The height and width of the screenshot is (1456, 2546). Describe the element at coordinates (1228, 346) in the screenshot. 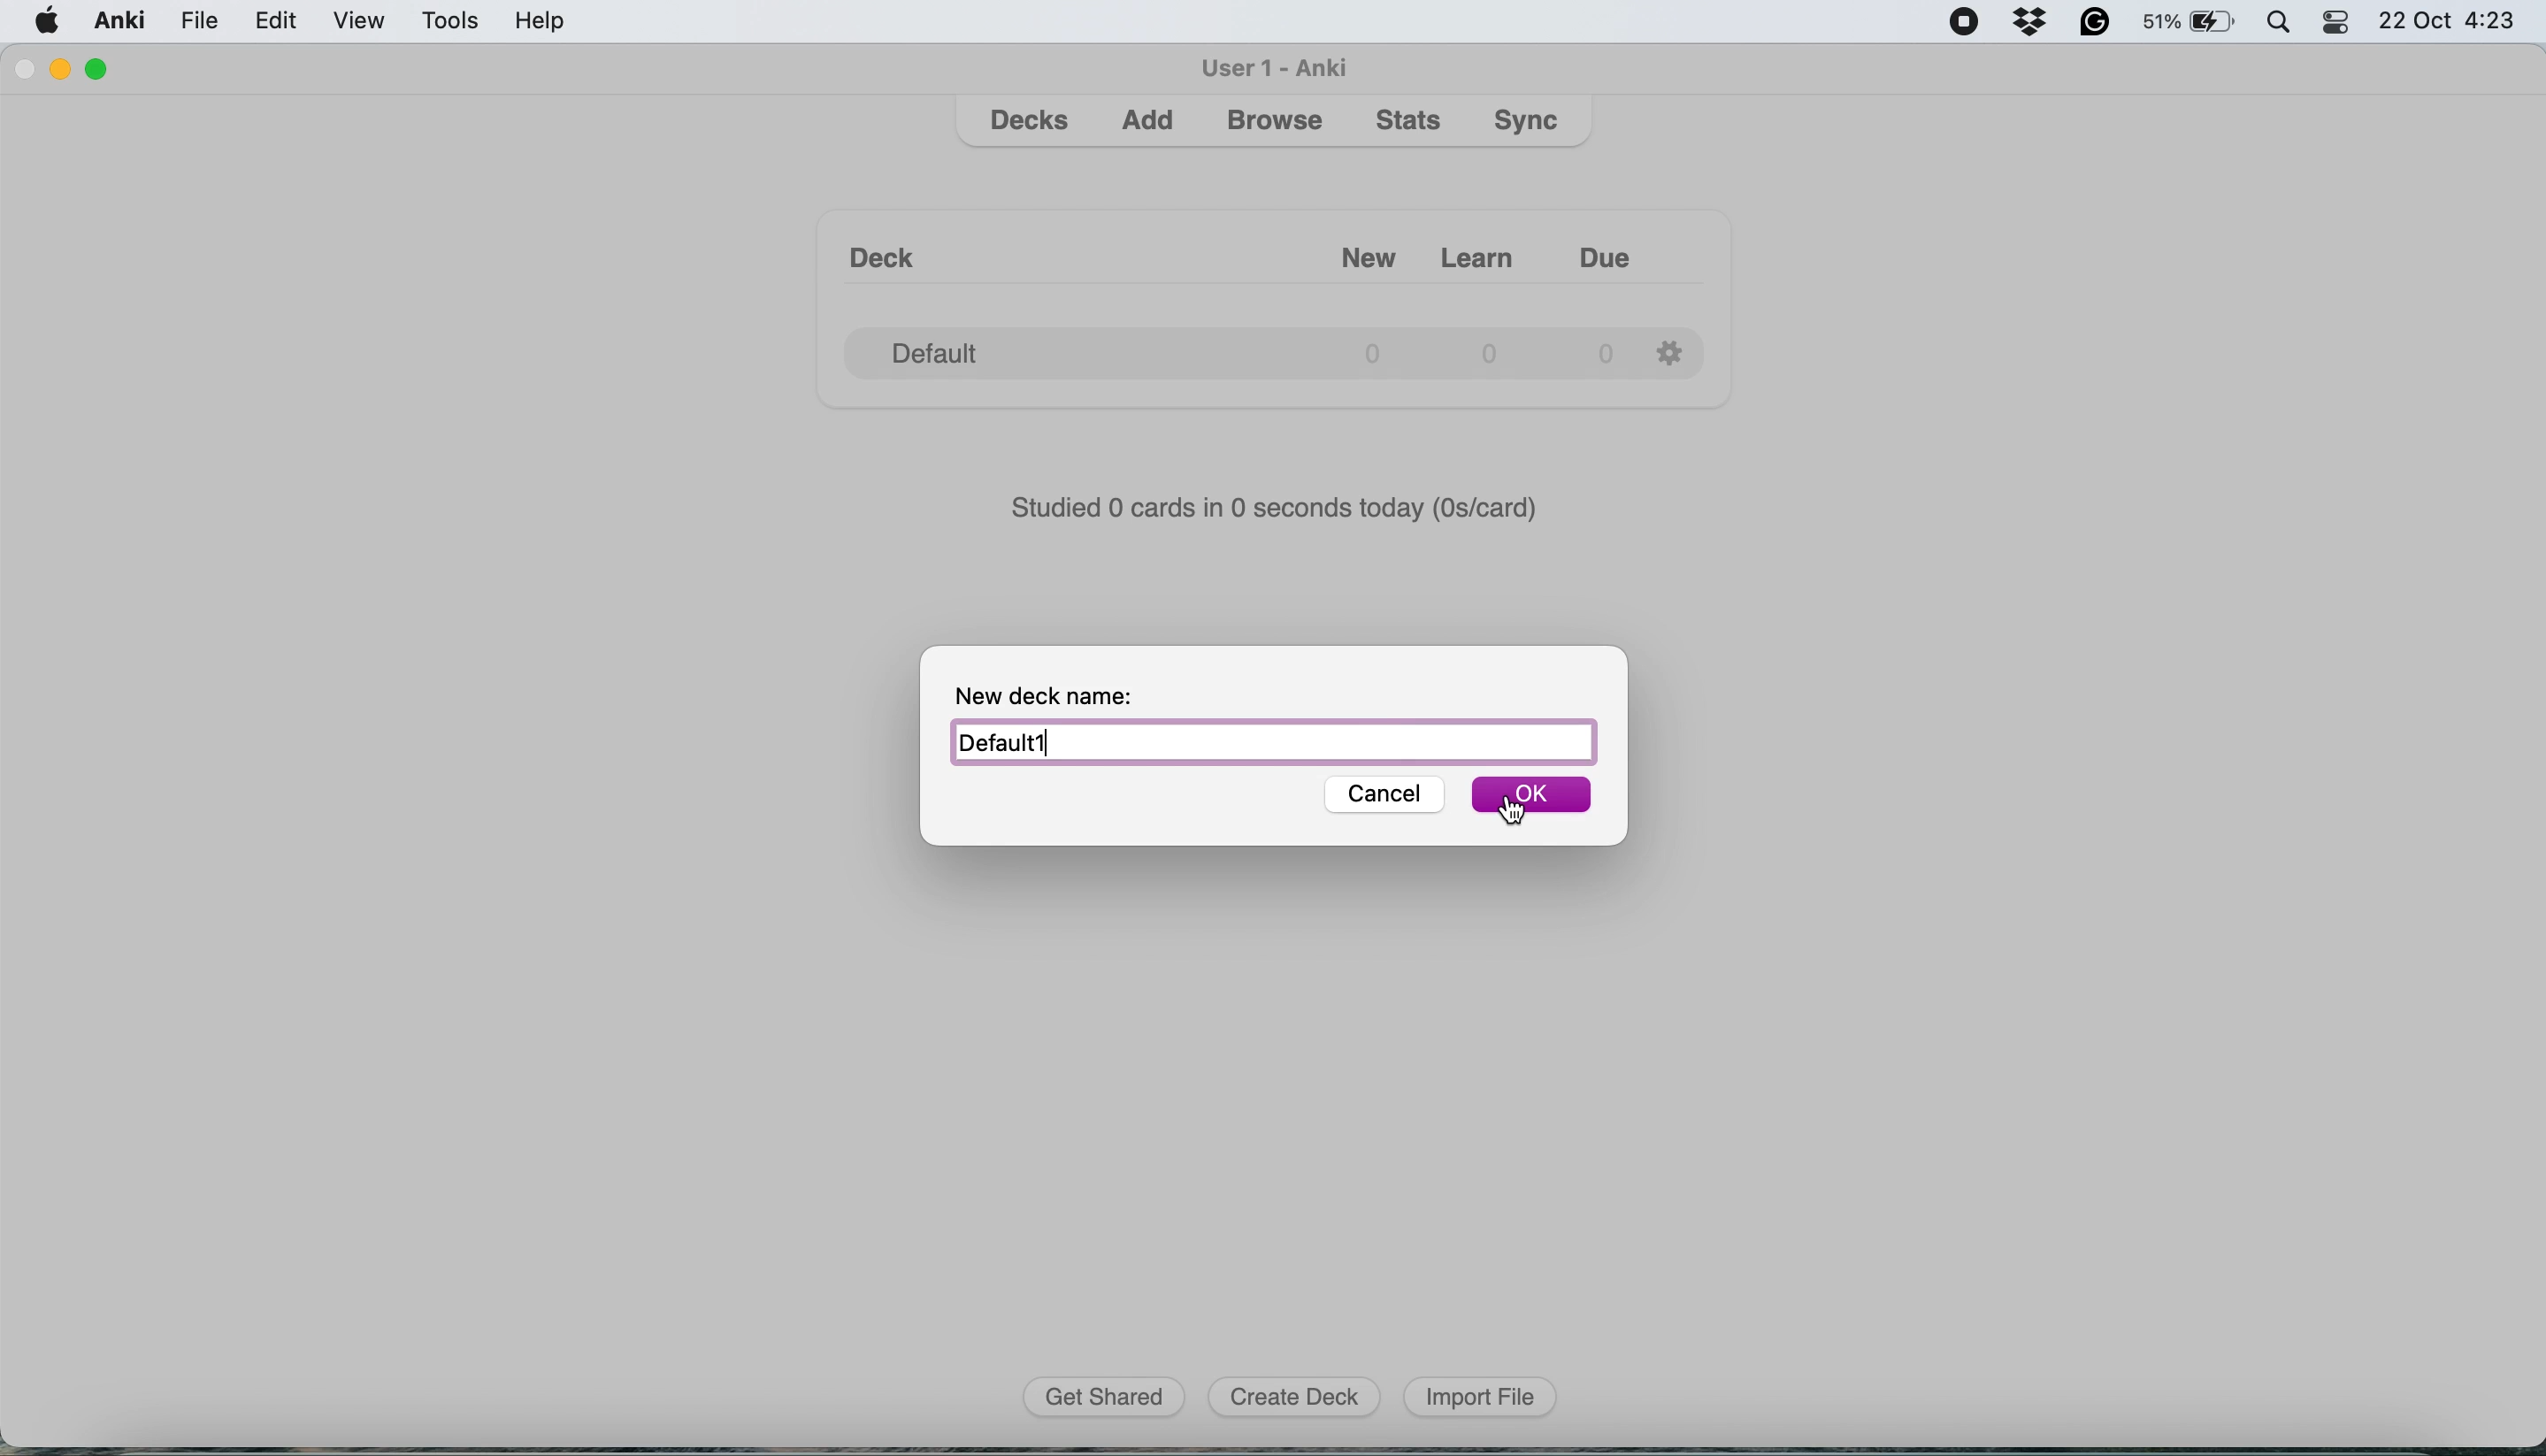

I see `Default` at that location.